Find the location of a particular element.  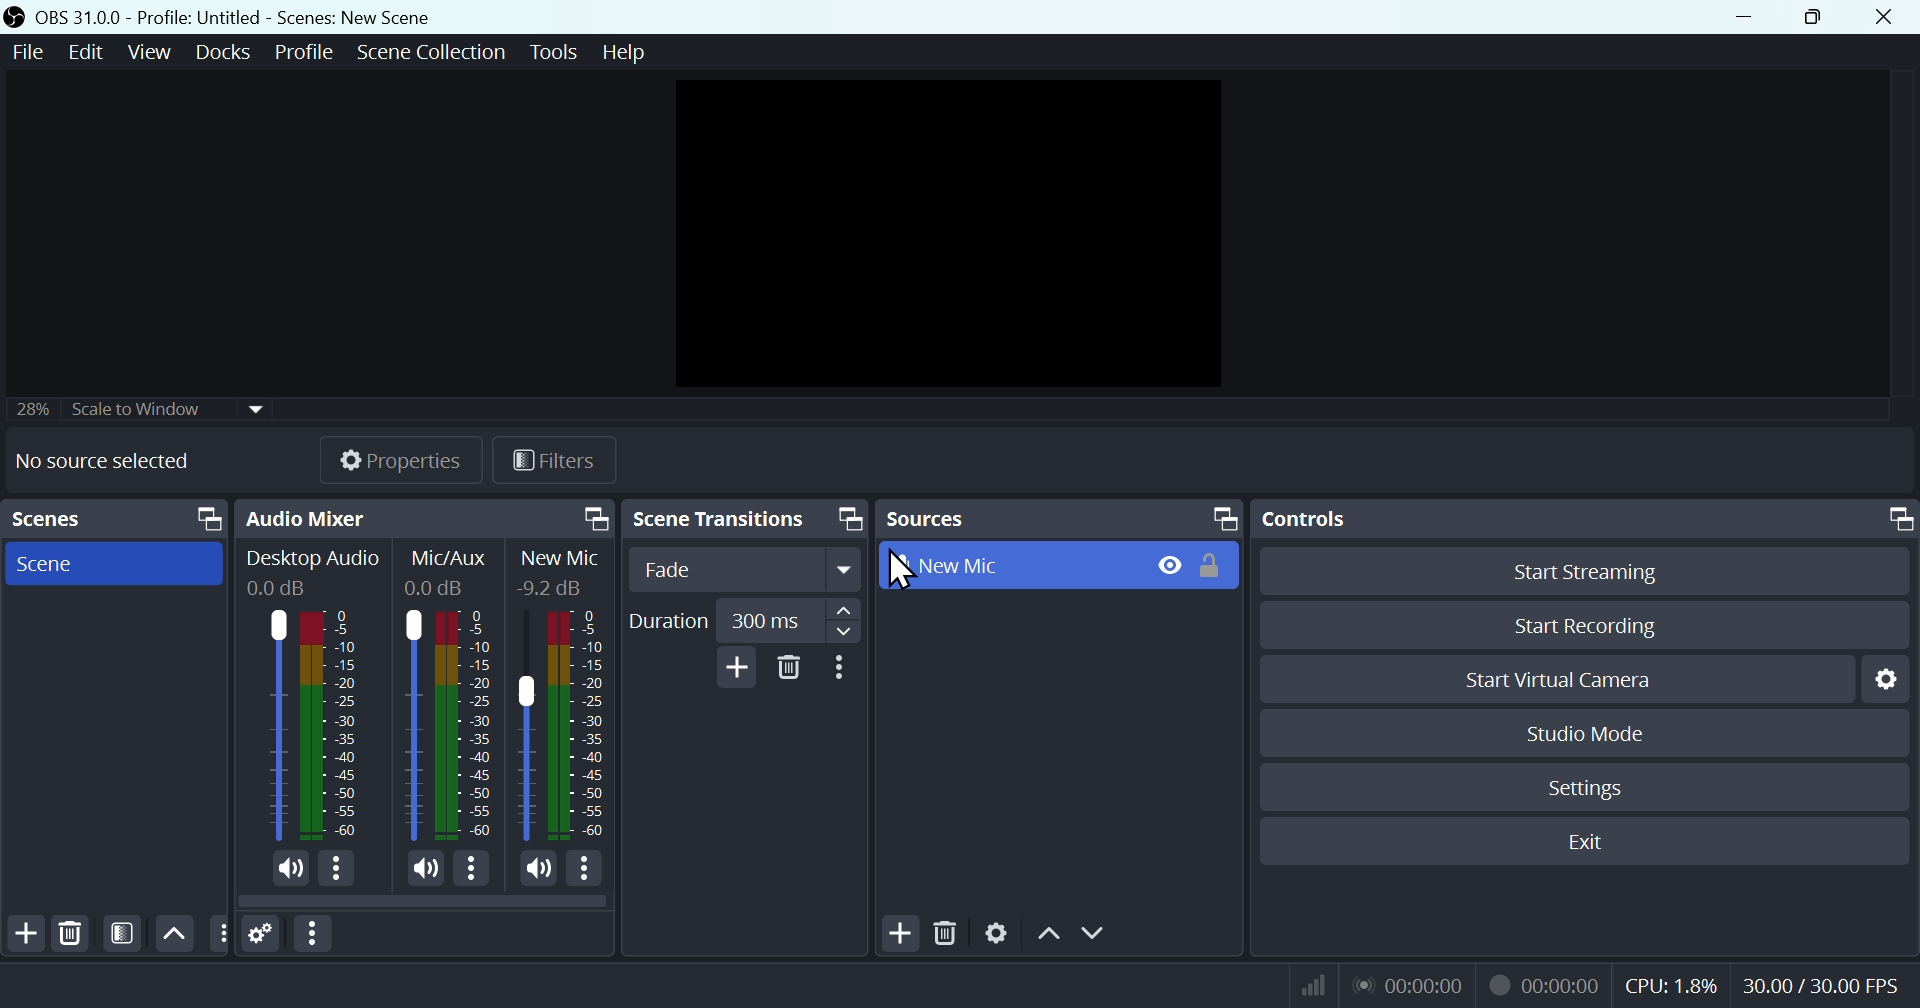

Cursor is located at coordinates (894, 565).